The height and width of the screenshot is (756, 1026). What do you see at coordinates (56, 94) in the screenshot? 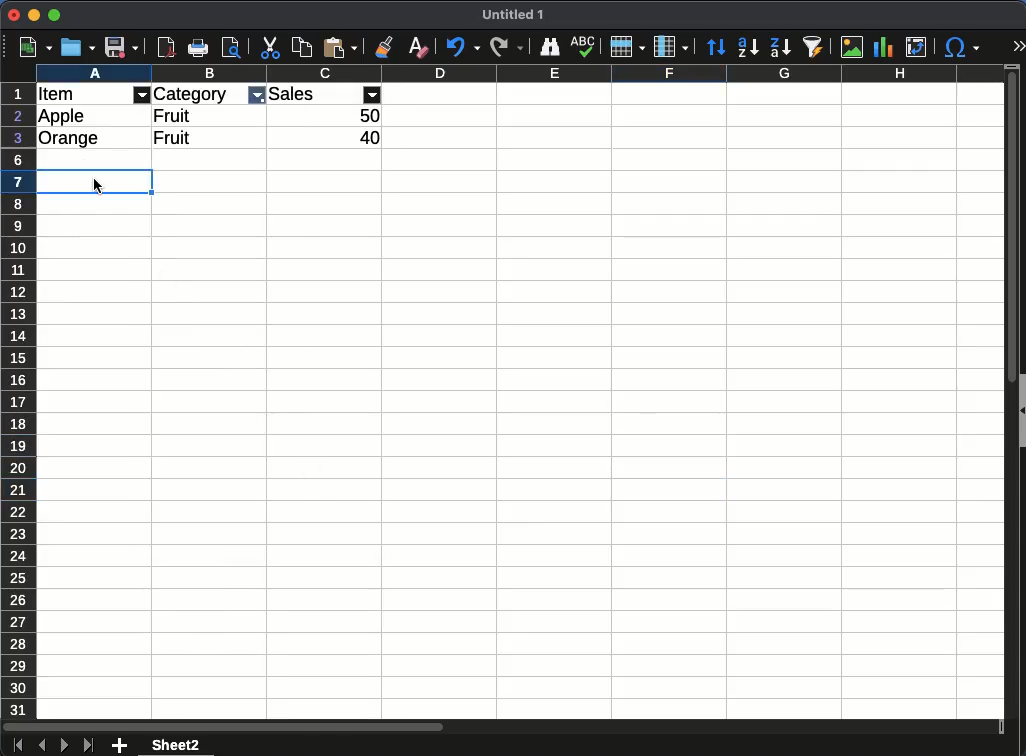
I see `Item` at bounding box center [56, 94].